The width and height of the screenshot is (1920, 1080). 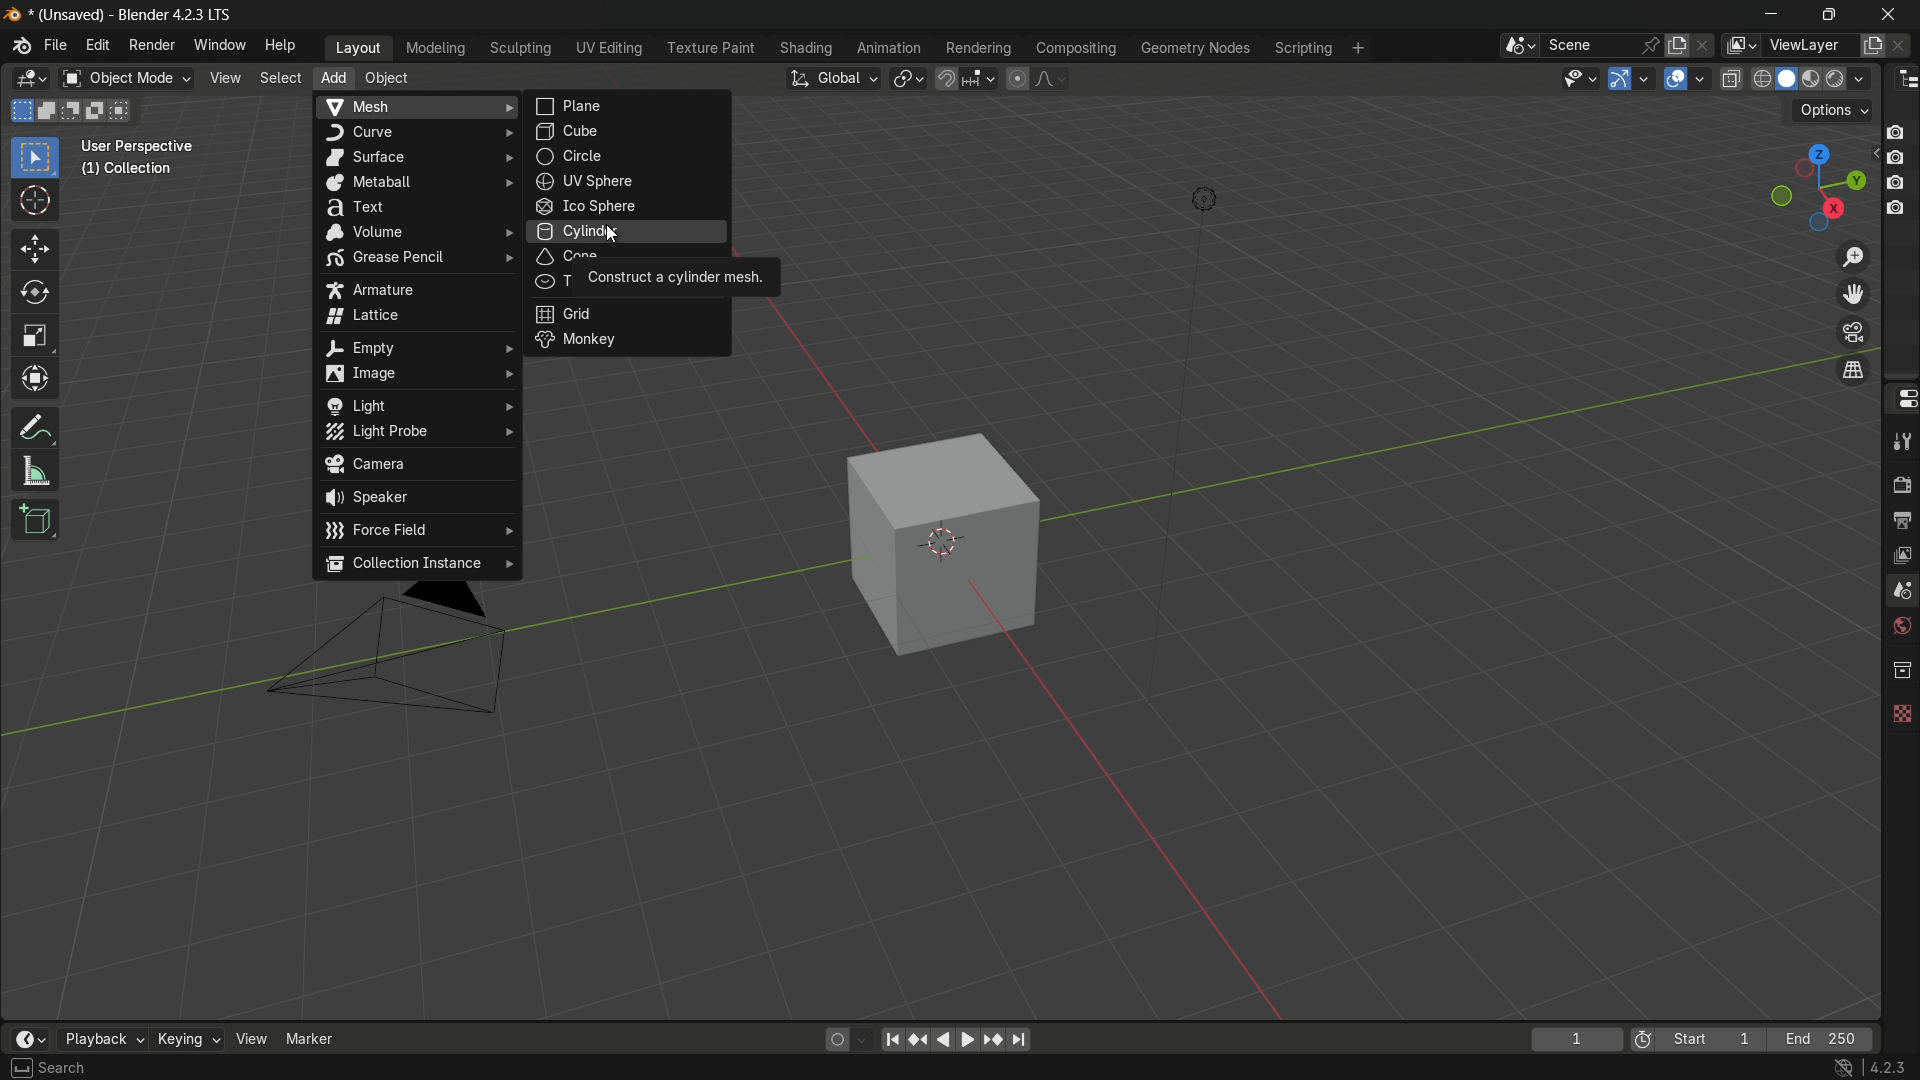 What do you see at coordinates (34, 294) in the screenshot?
I see `rotate` at bounding box center [34, 294].